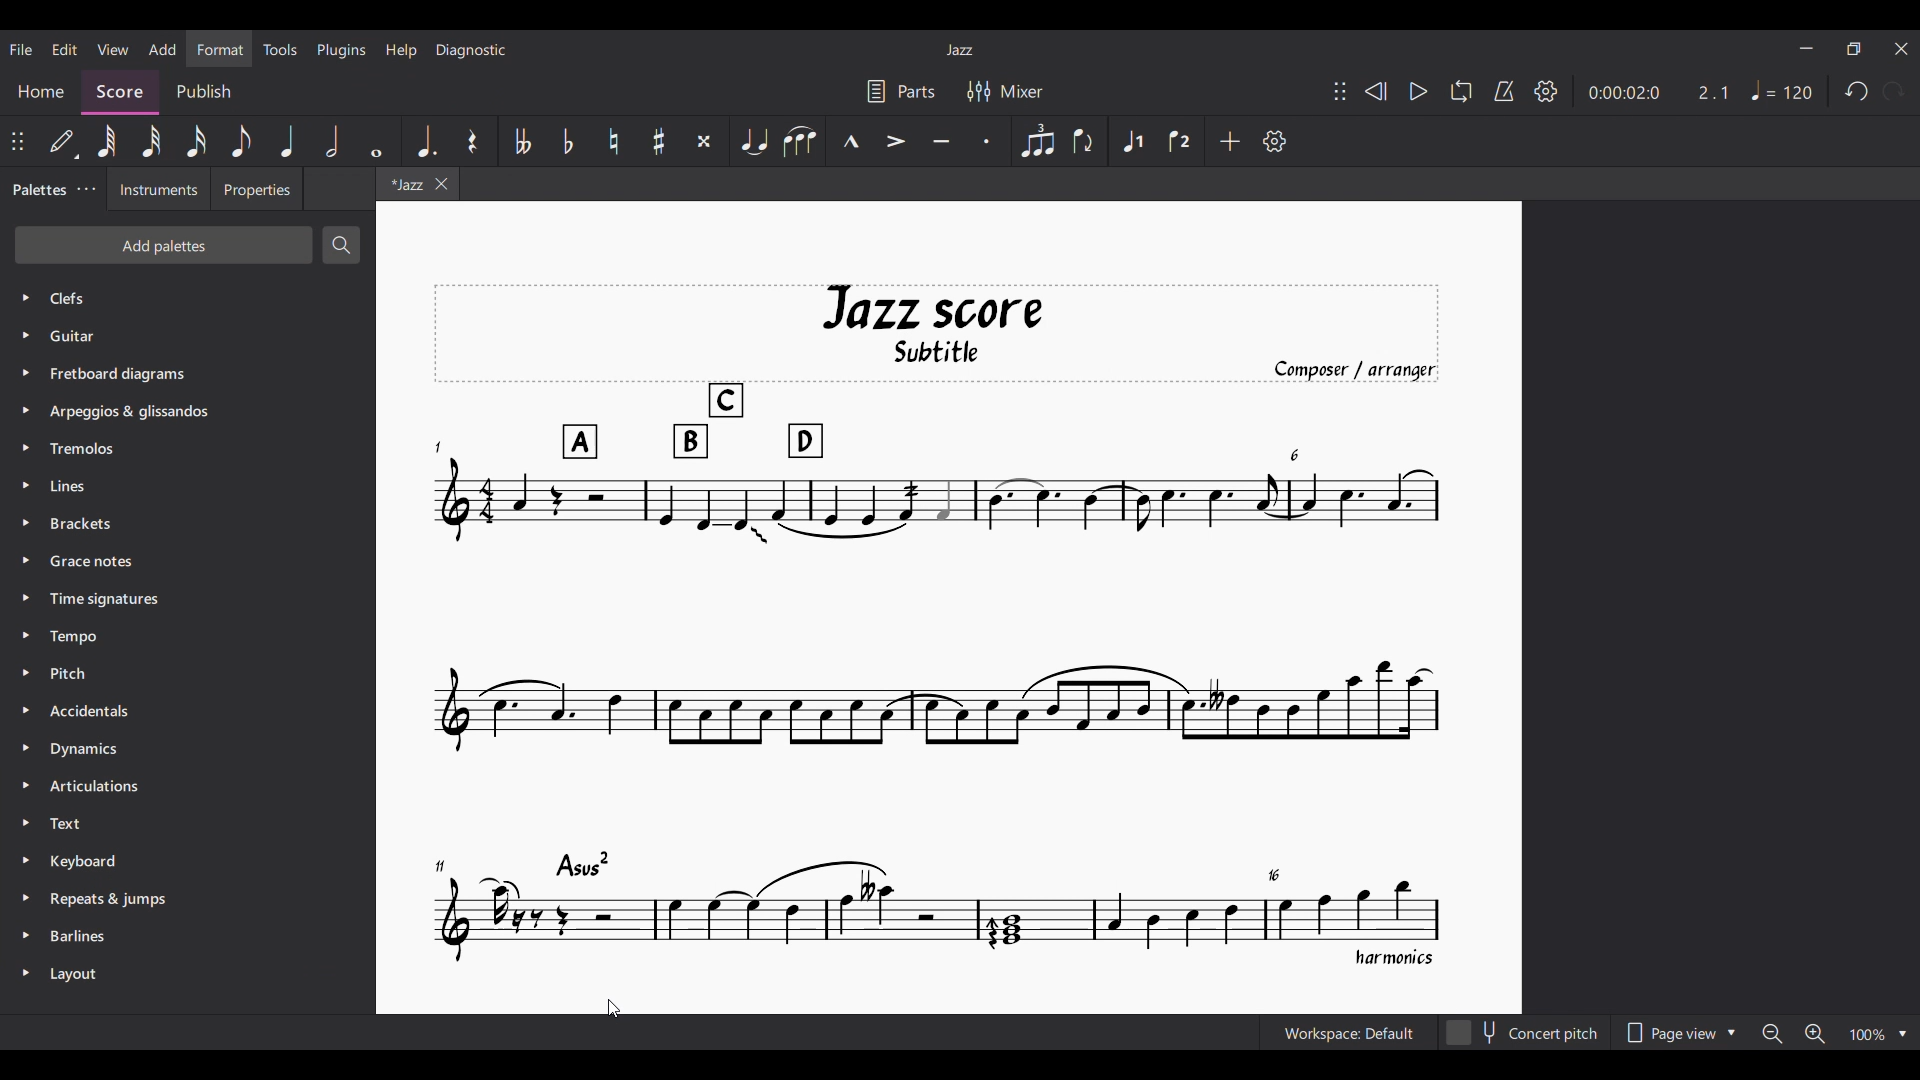 Image resolution: width=1920 pixels, height=1080 pixels. Describe the element at coordinates (1229, 141) in the screenshot. I see `Add` at that location.